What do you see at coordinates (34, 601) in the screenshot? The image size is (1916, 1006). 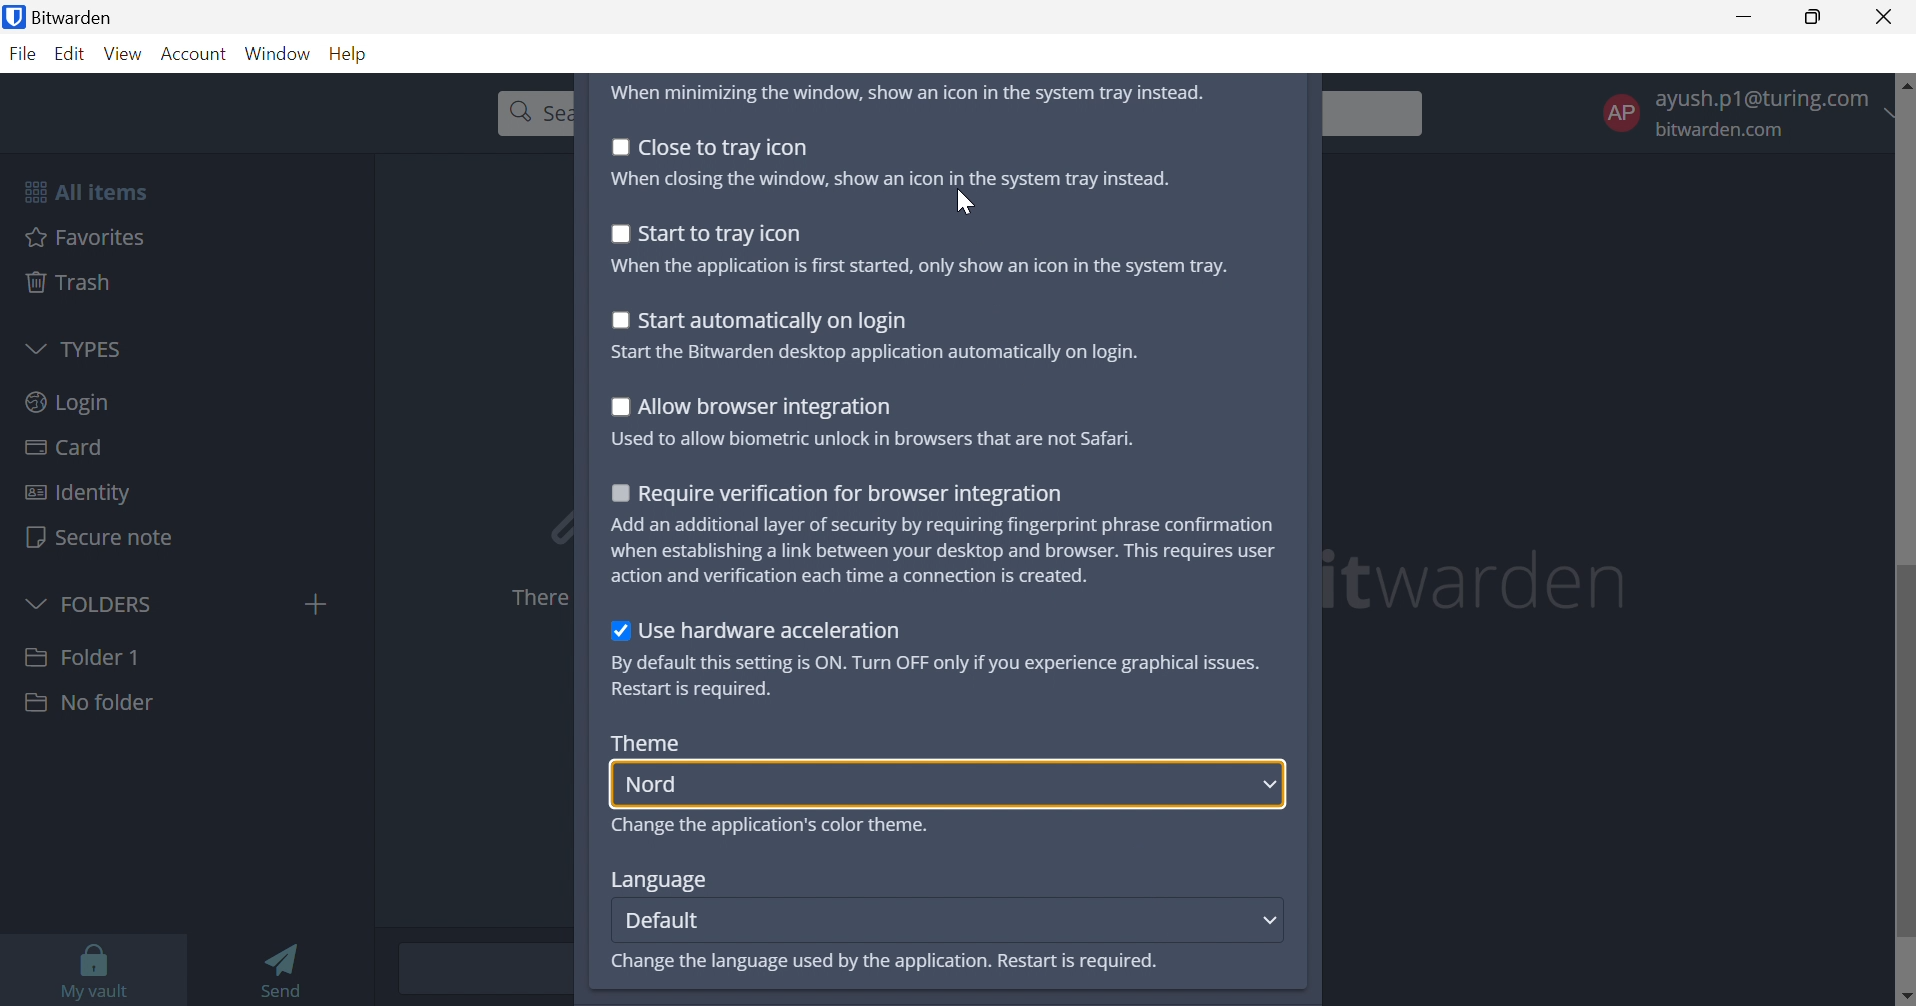 I see `Drop Down` at bounding box center [34, 601].